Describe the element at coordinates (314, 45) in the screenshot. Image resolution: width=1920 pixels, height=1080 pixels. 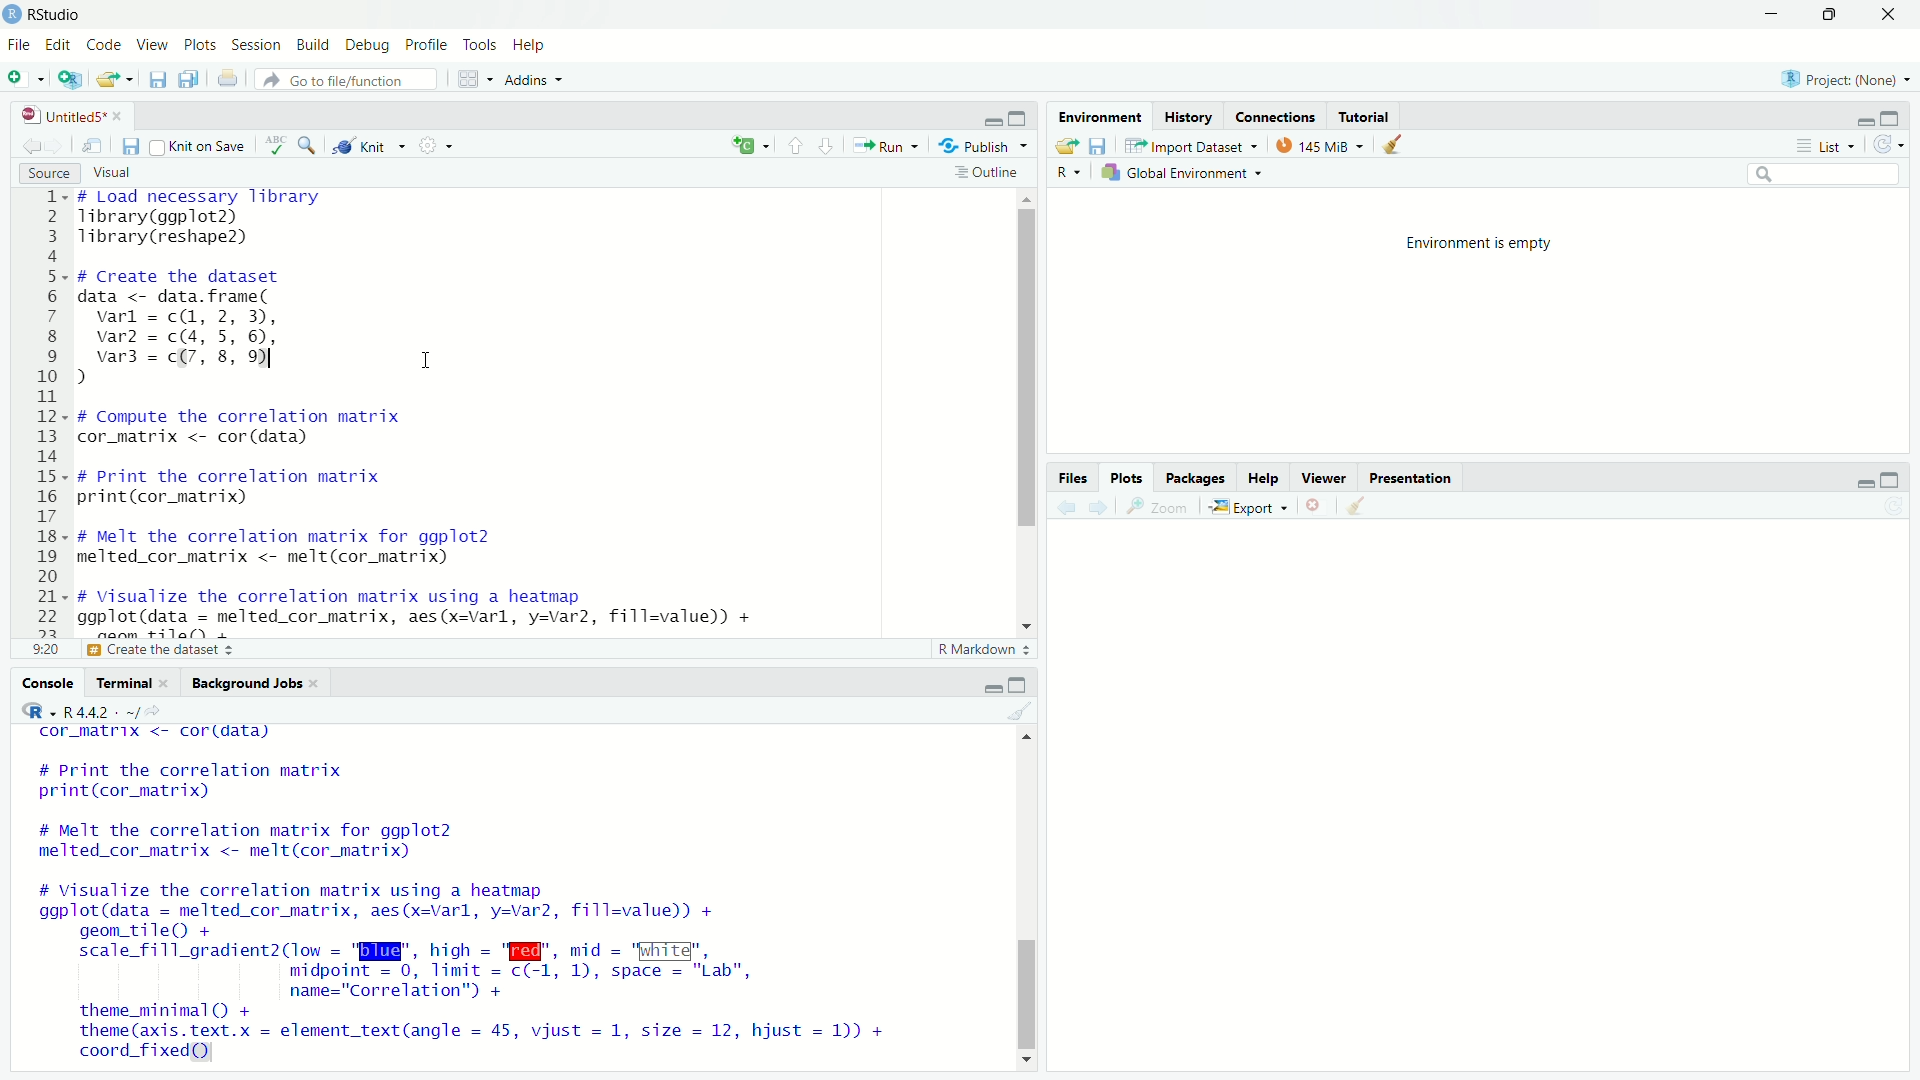
I see `build` at that location.